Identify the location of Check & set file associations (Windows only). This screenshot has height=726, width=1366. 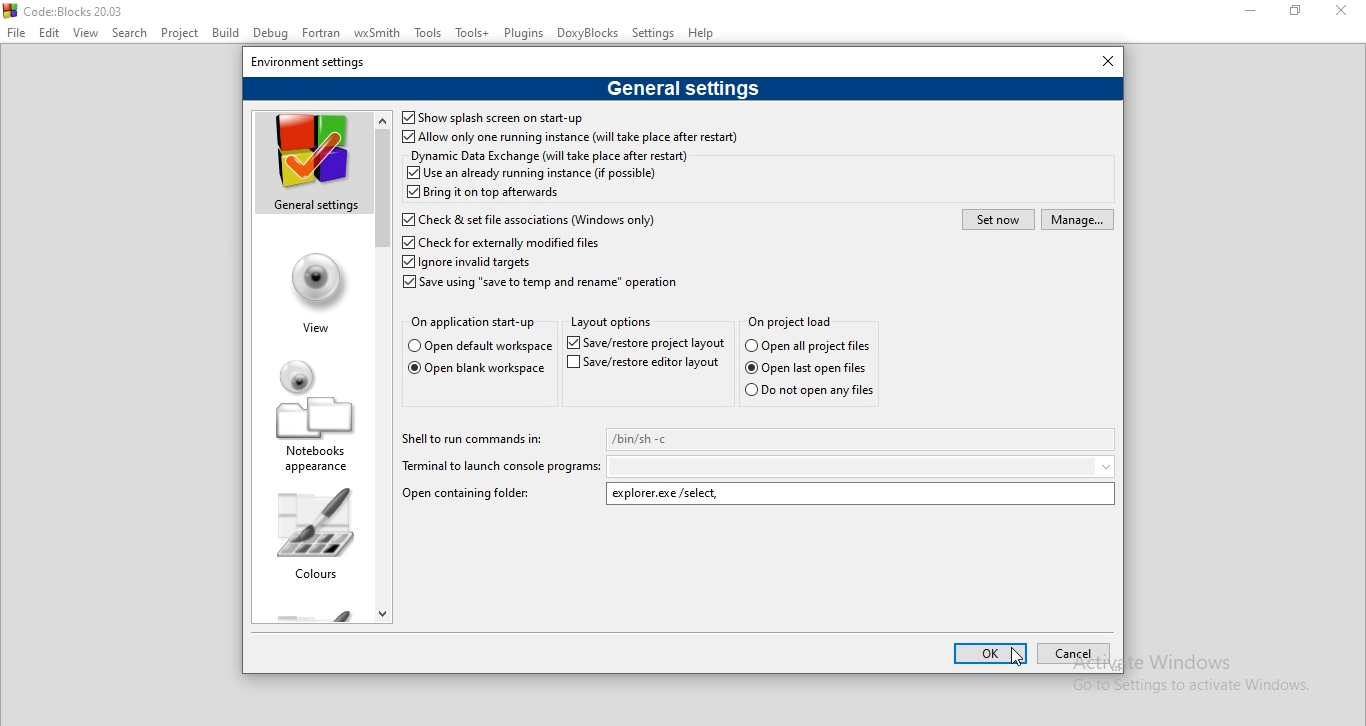
(535, 217).